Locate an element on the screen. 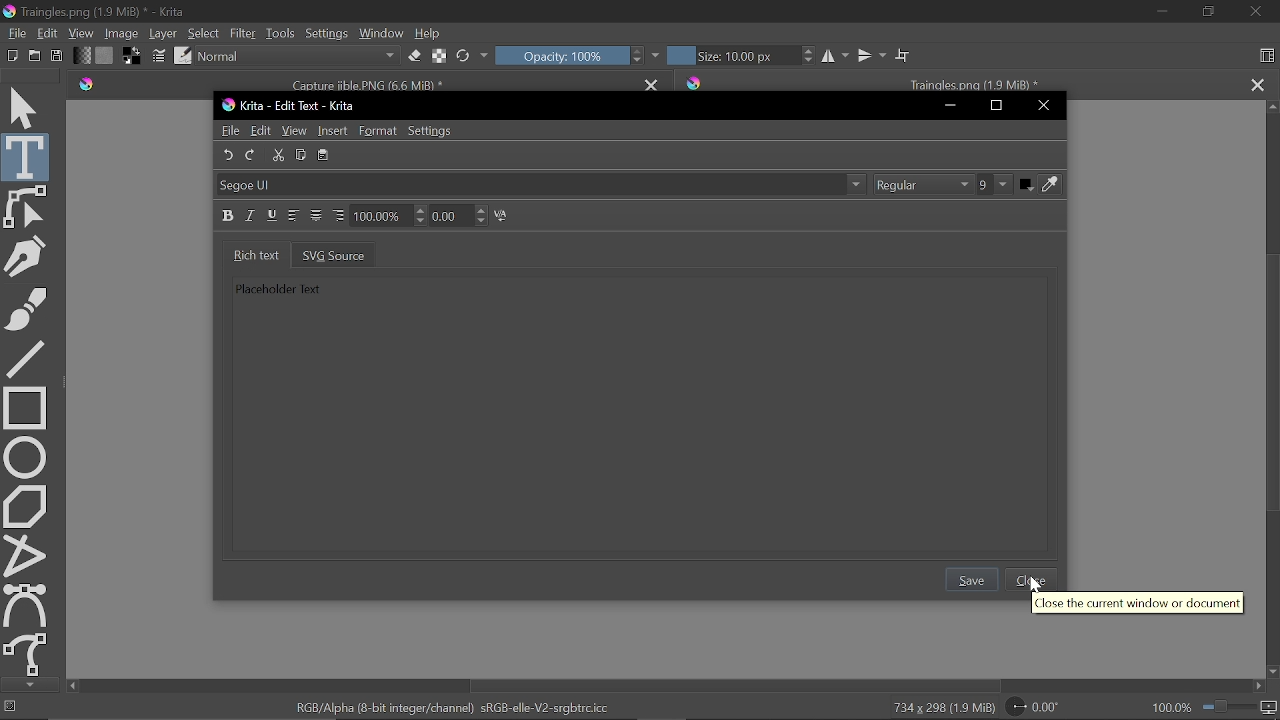  Layer is located at coordinates (163, 34).